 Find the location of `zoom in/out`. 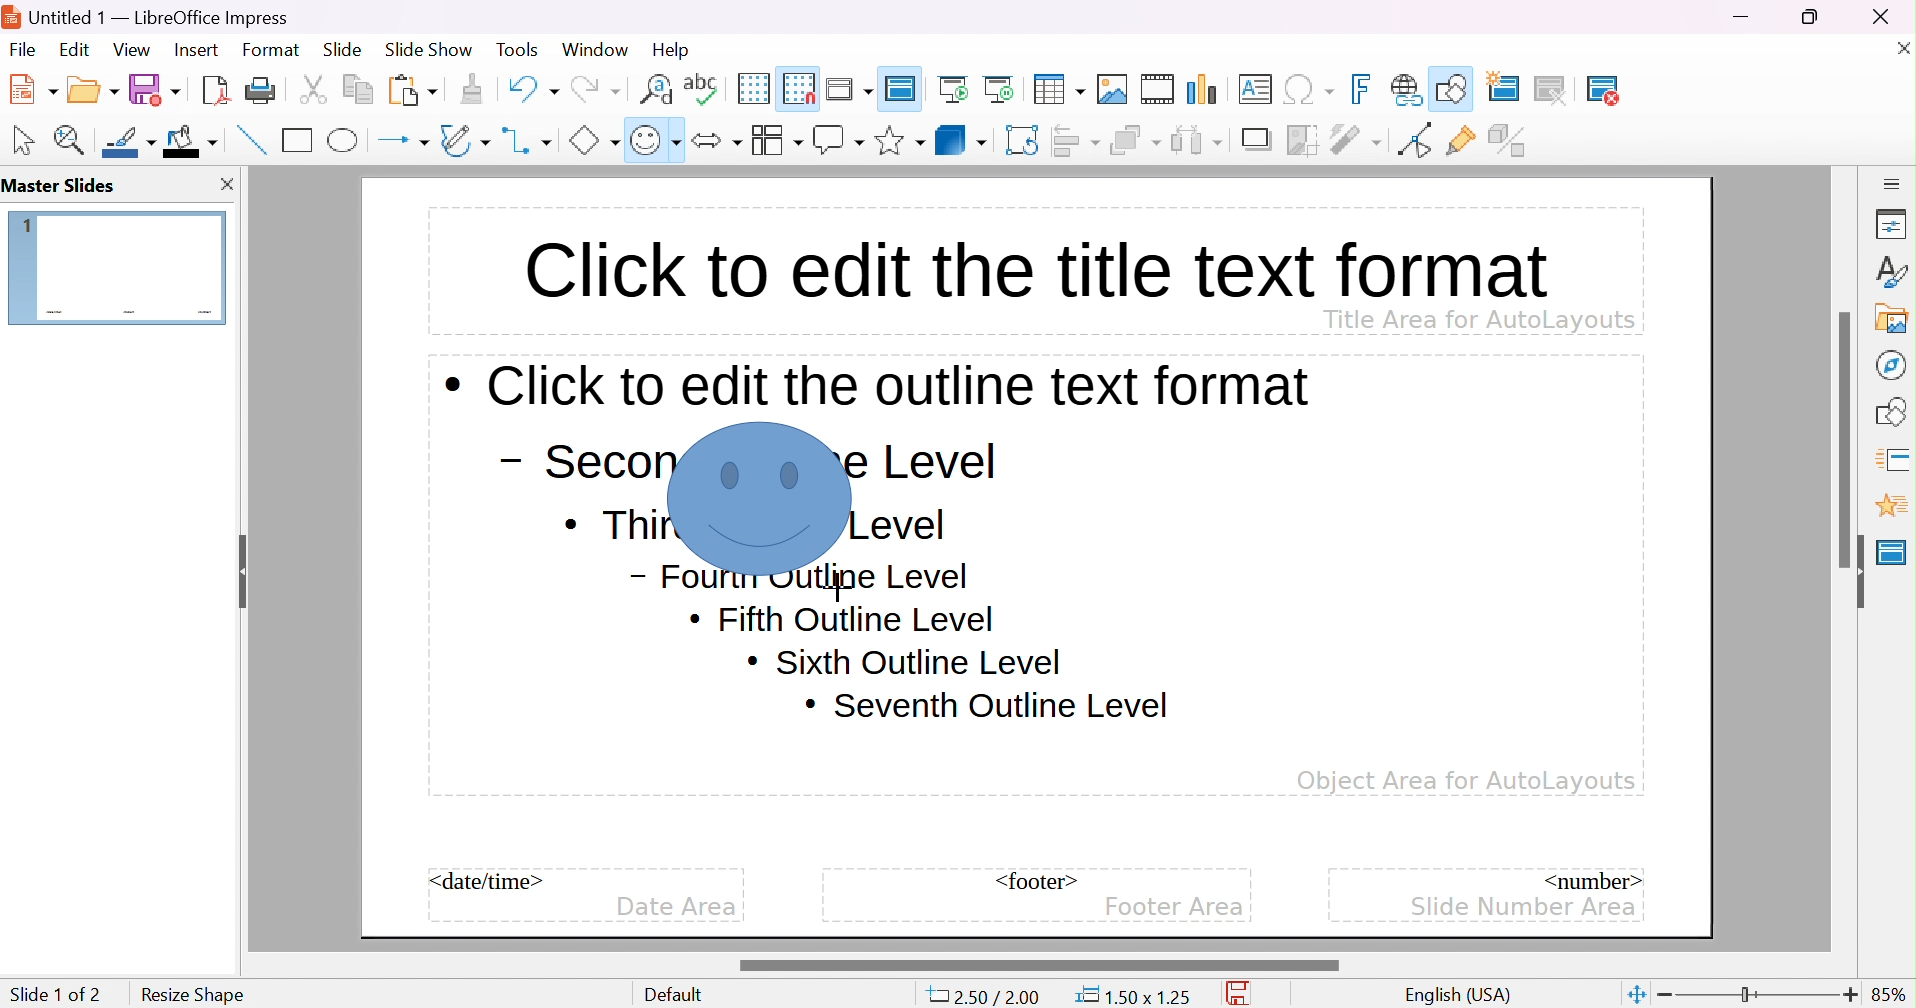

zoom in/out is located at coordinates (1758, 995).